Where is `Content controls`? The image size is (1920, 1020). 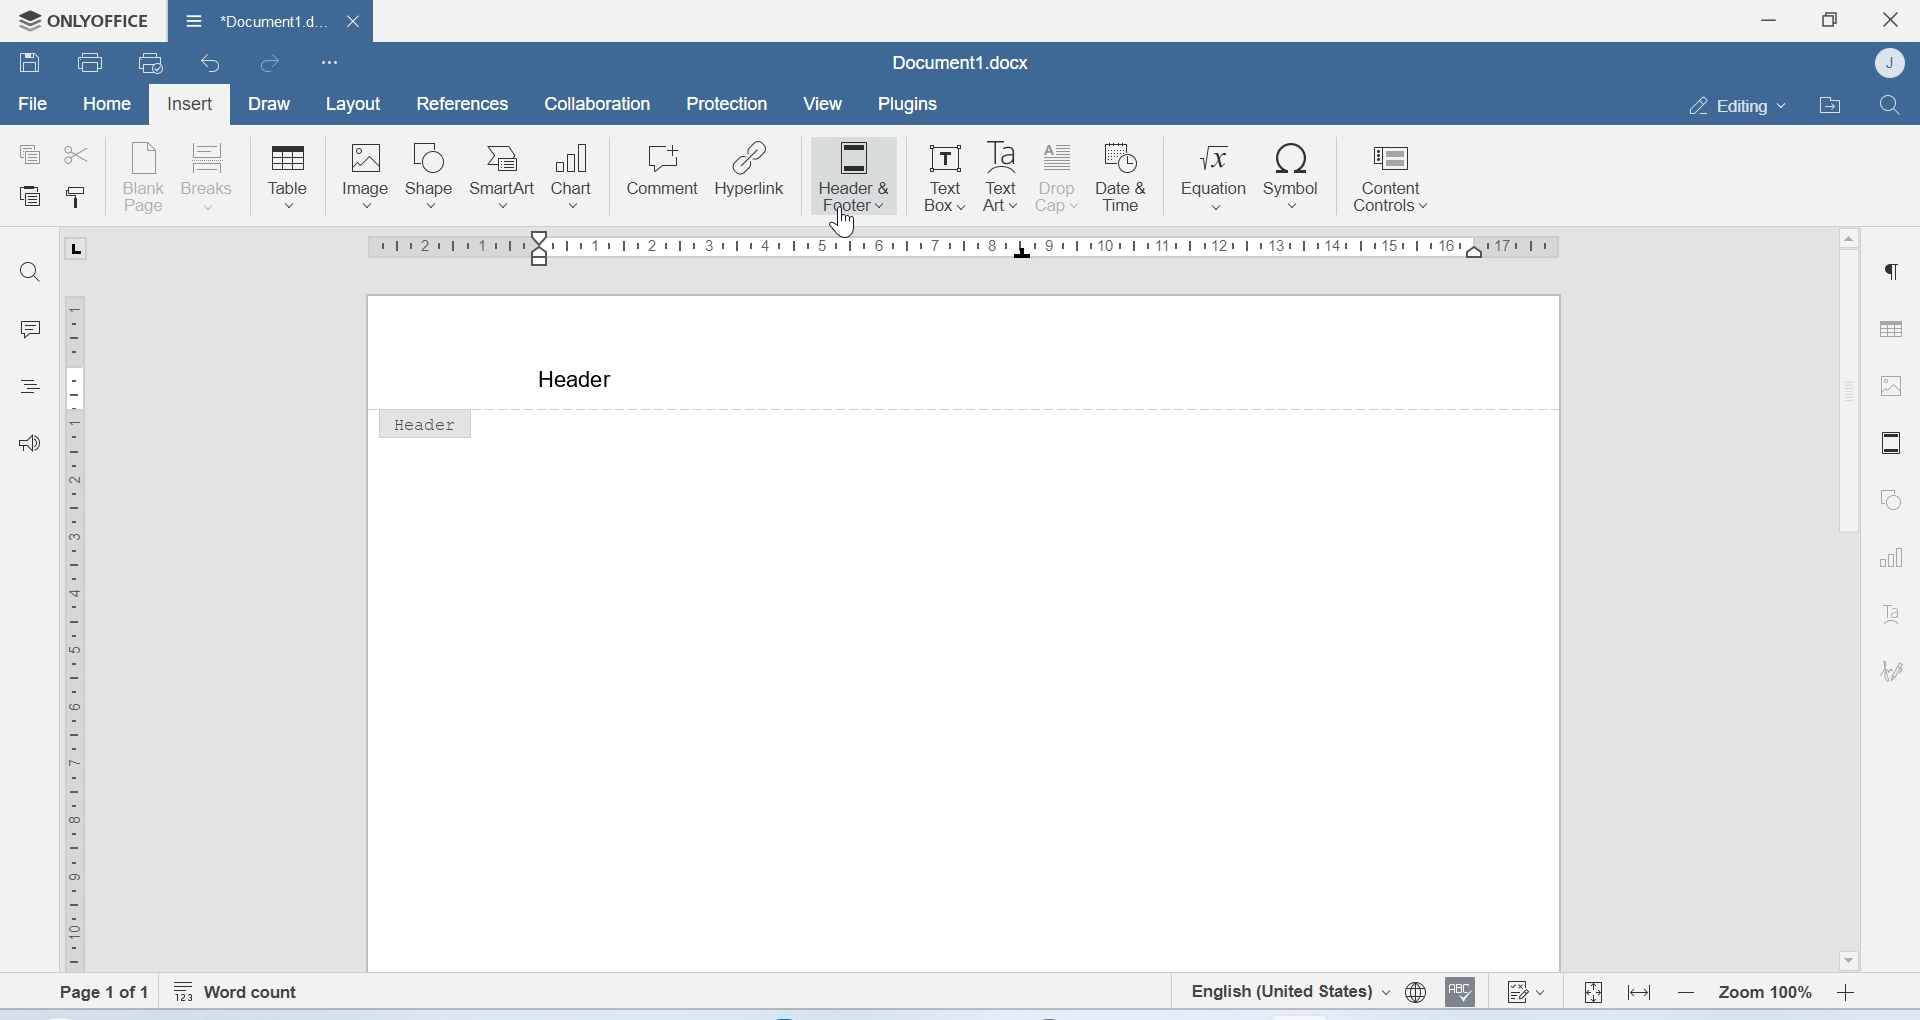
Content controls is located at coordinates (1389, 180).